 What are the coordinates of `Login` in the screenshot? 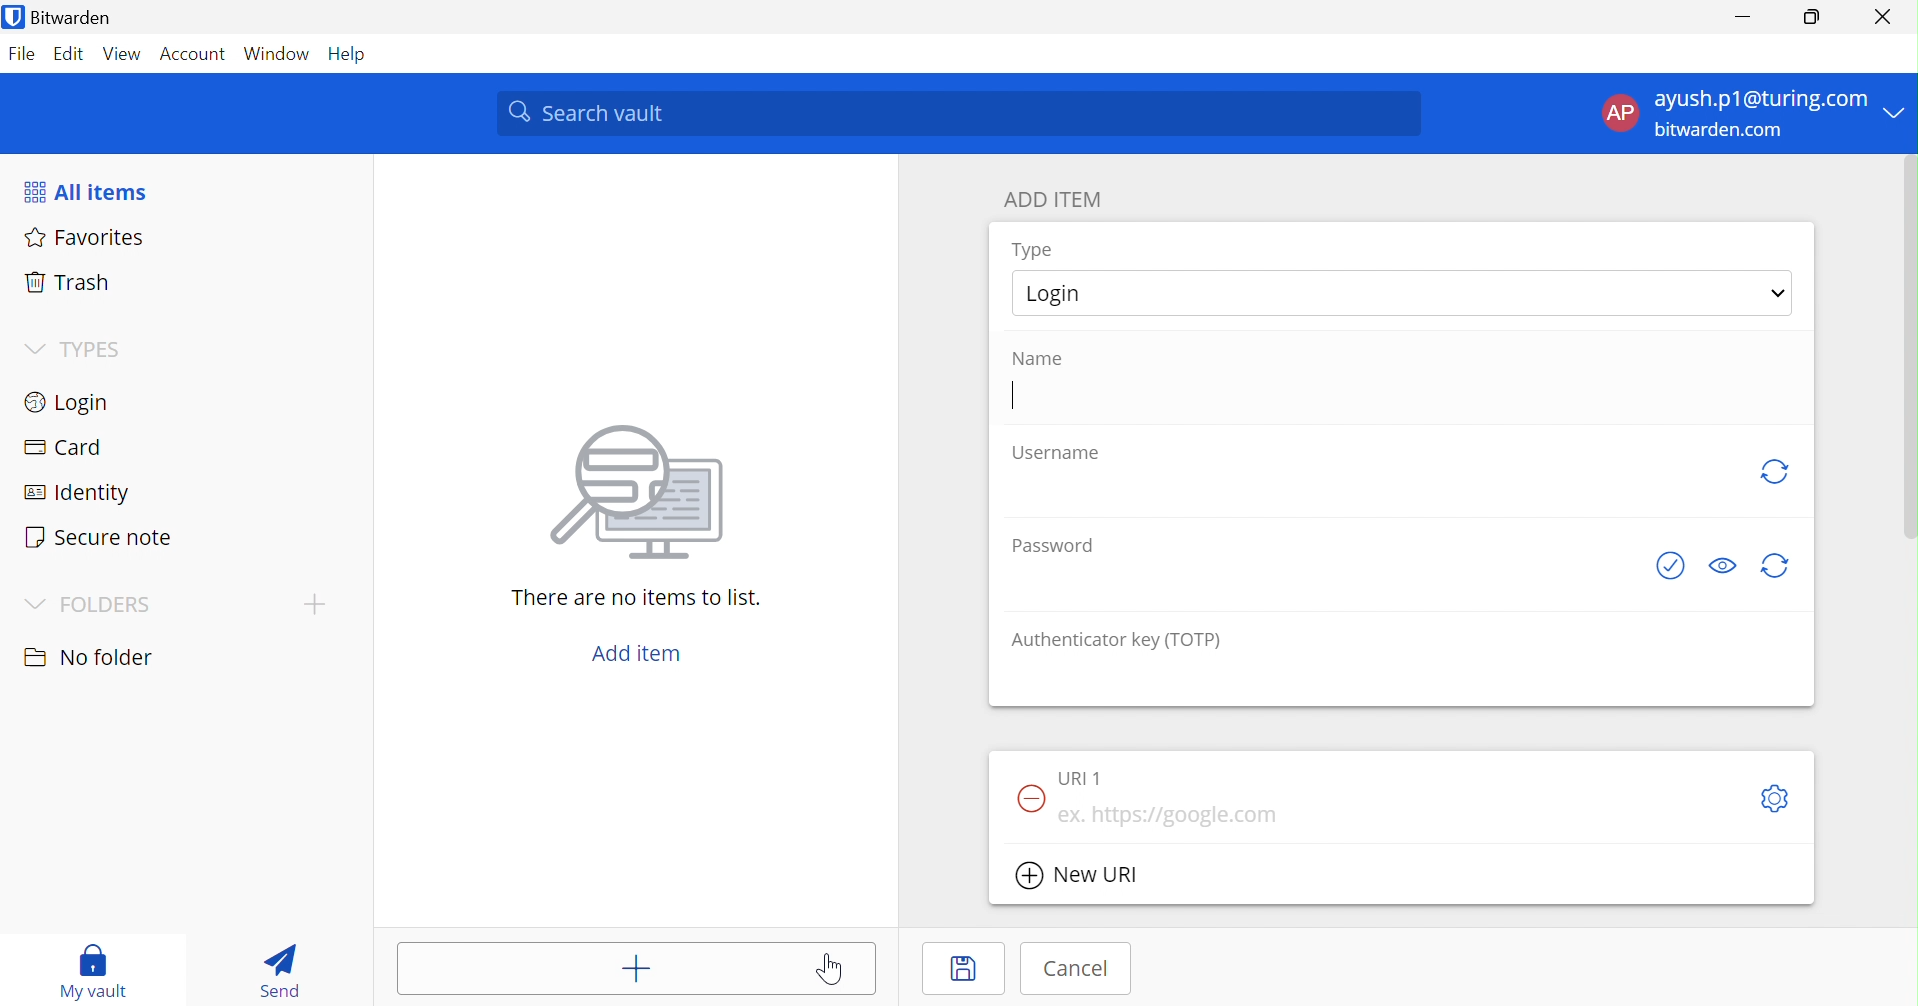 It's located at (71, 401).